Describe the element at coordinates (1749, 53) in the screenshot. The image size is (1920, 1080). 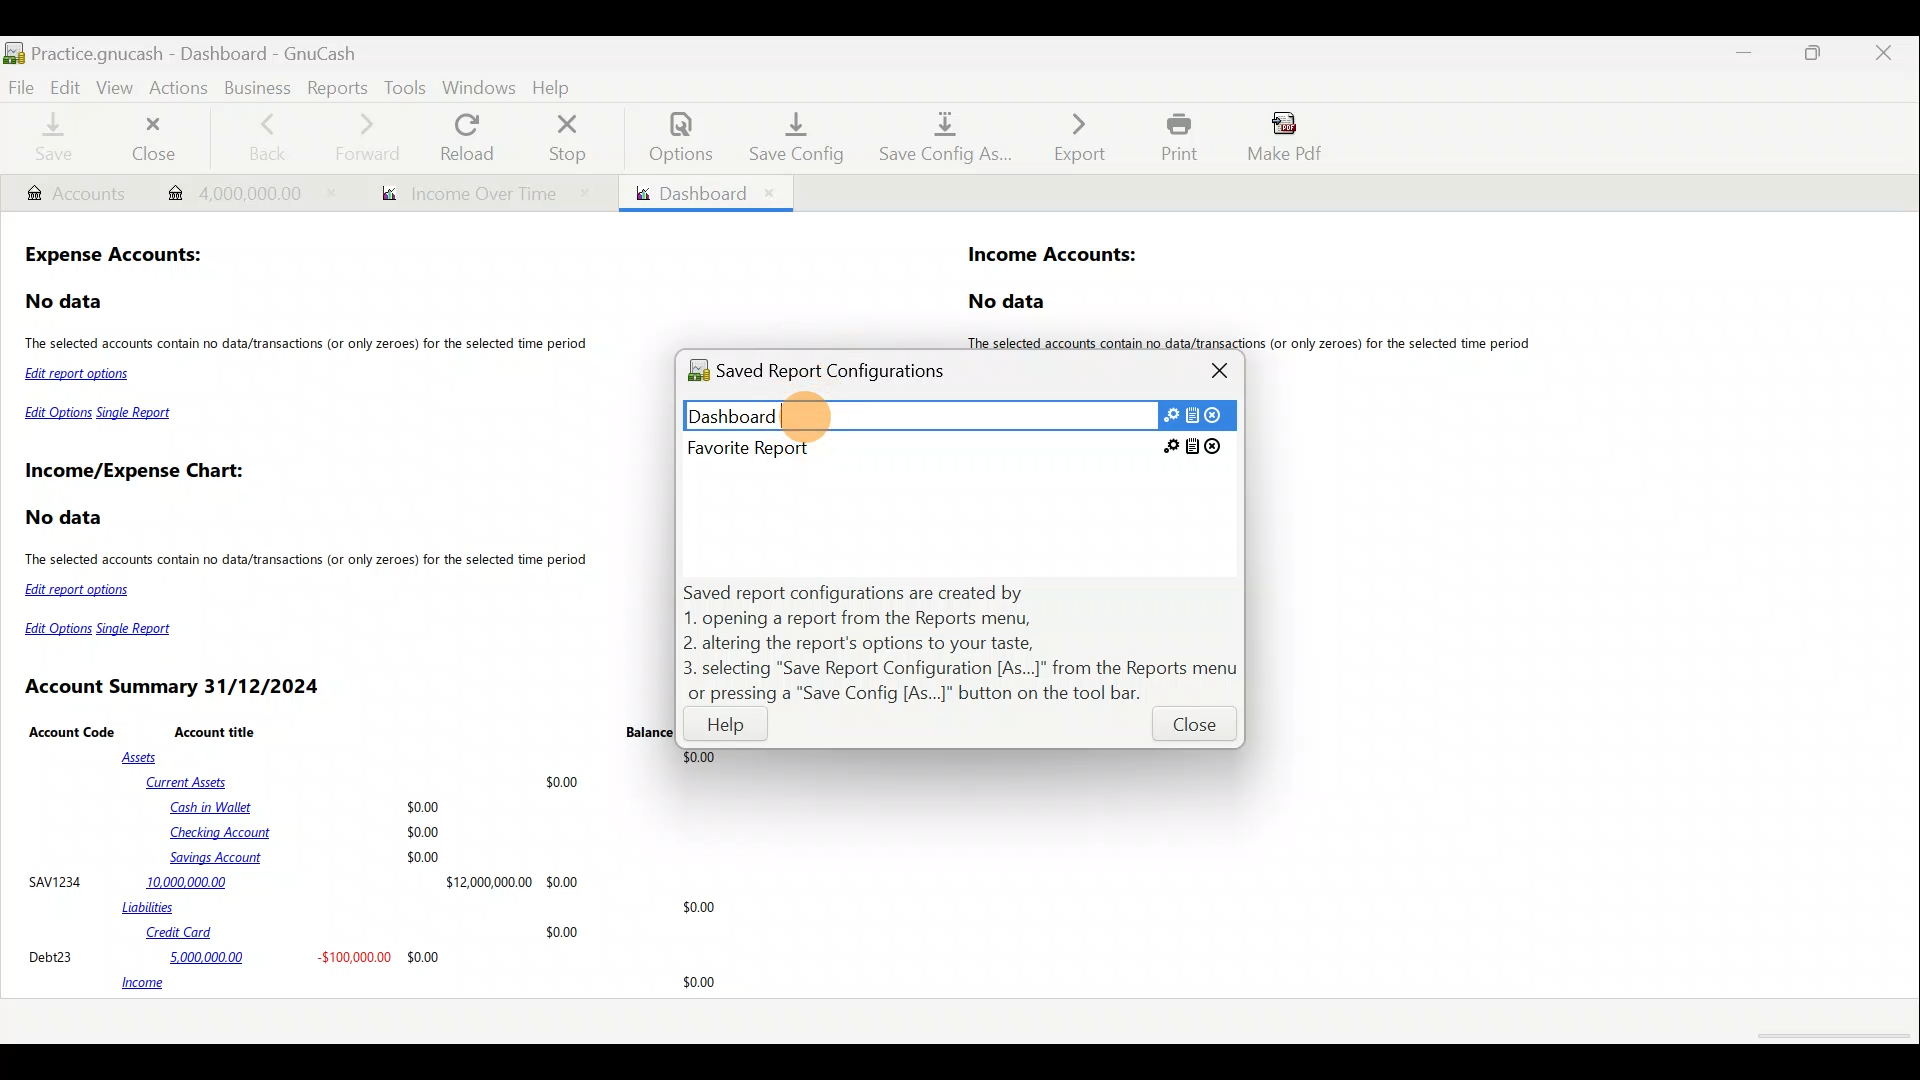
I see `Minimise` at that location.